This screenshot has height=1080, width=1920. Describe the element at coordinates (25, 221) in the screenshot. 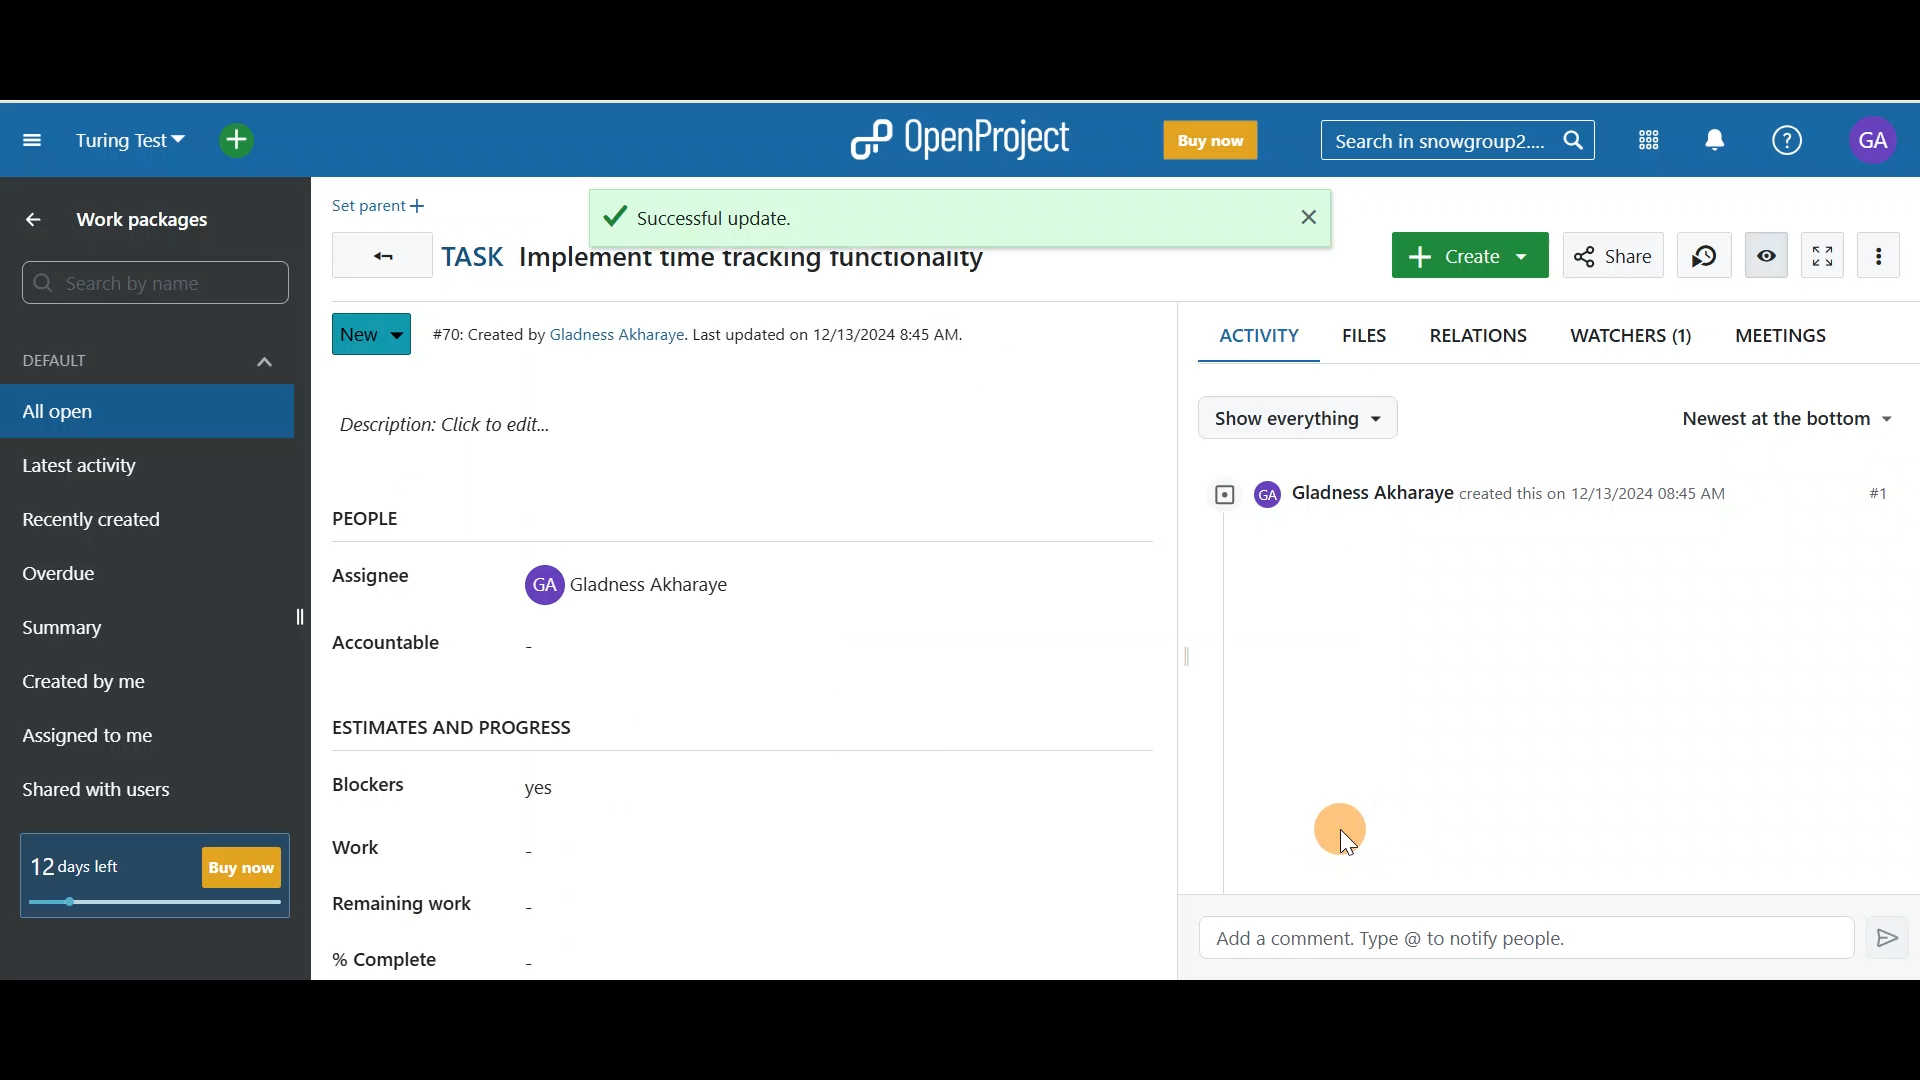

I see `Back` at that location.